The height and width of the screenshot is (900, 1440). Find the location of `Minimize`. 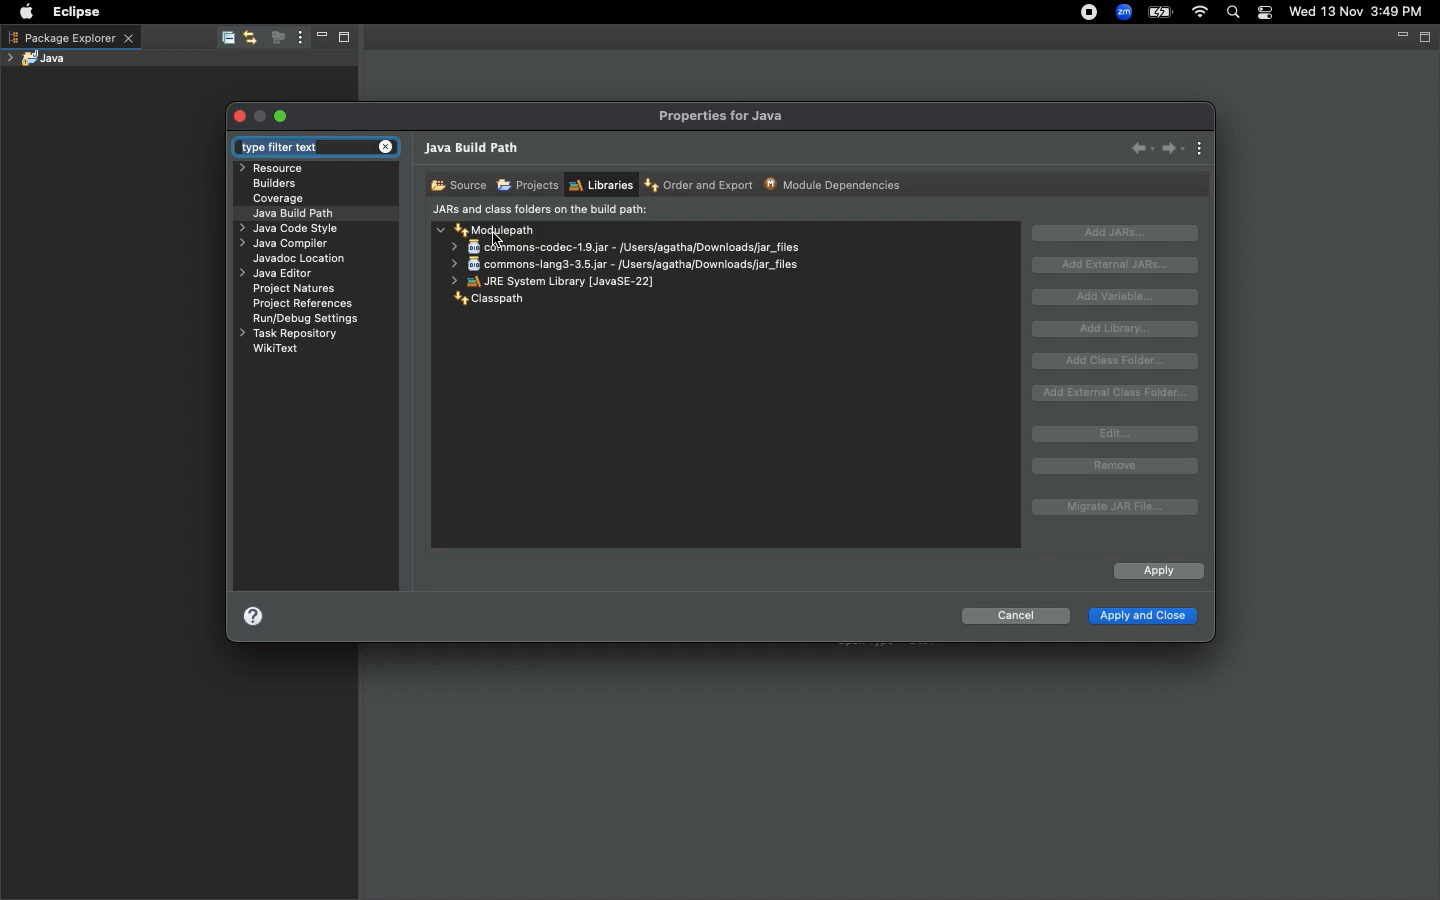

Minimize is located at coordinates (1400, 39).